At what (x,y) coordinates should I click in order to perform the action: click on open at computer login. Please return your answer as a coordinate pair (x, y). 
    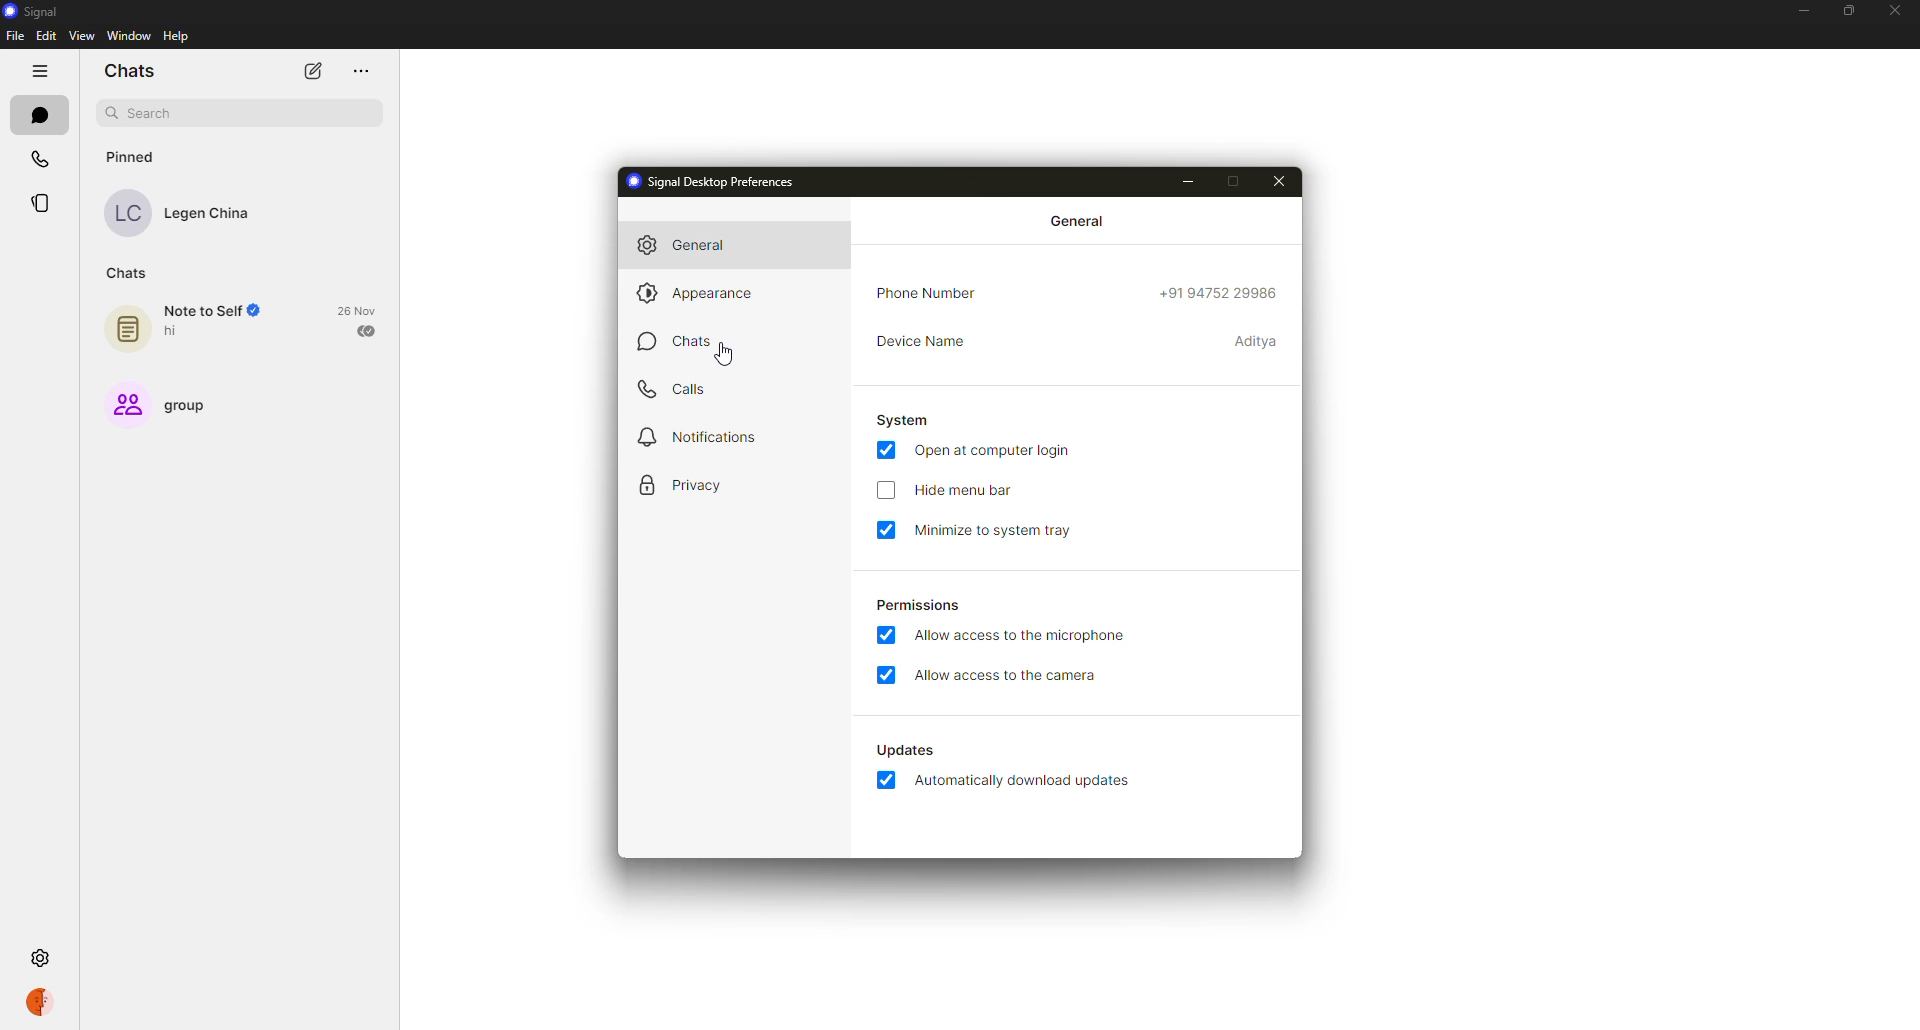
    Looking at the image, I should click on (999, 450).